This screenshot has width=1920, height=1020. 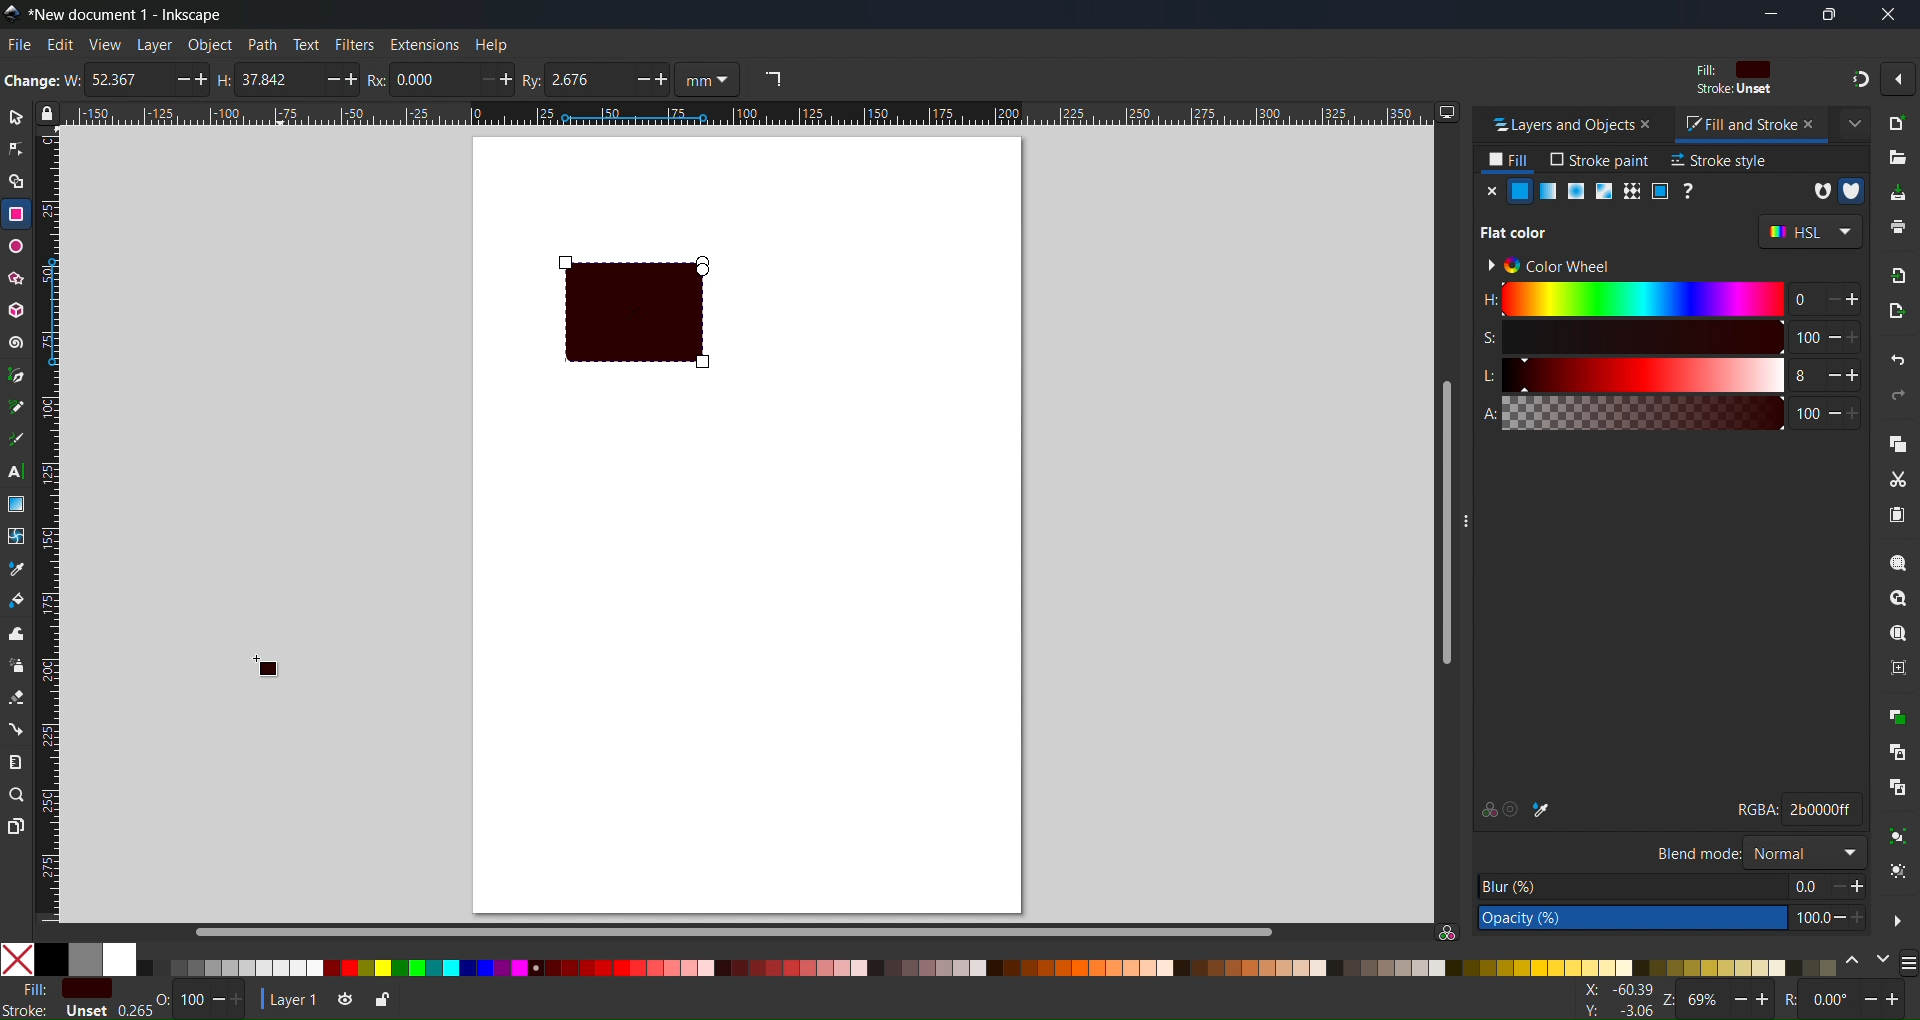 What do you see at coordinates (60, 45) in the screenshot?
I see `Edit` at bounding box center [60, 45].